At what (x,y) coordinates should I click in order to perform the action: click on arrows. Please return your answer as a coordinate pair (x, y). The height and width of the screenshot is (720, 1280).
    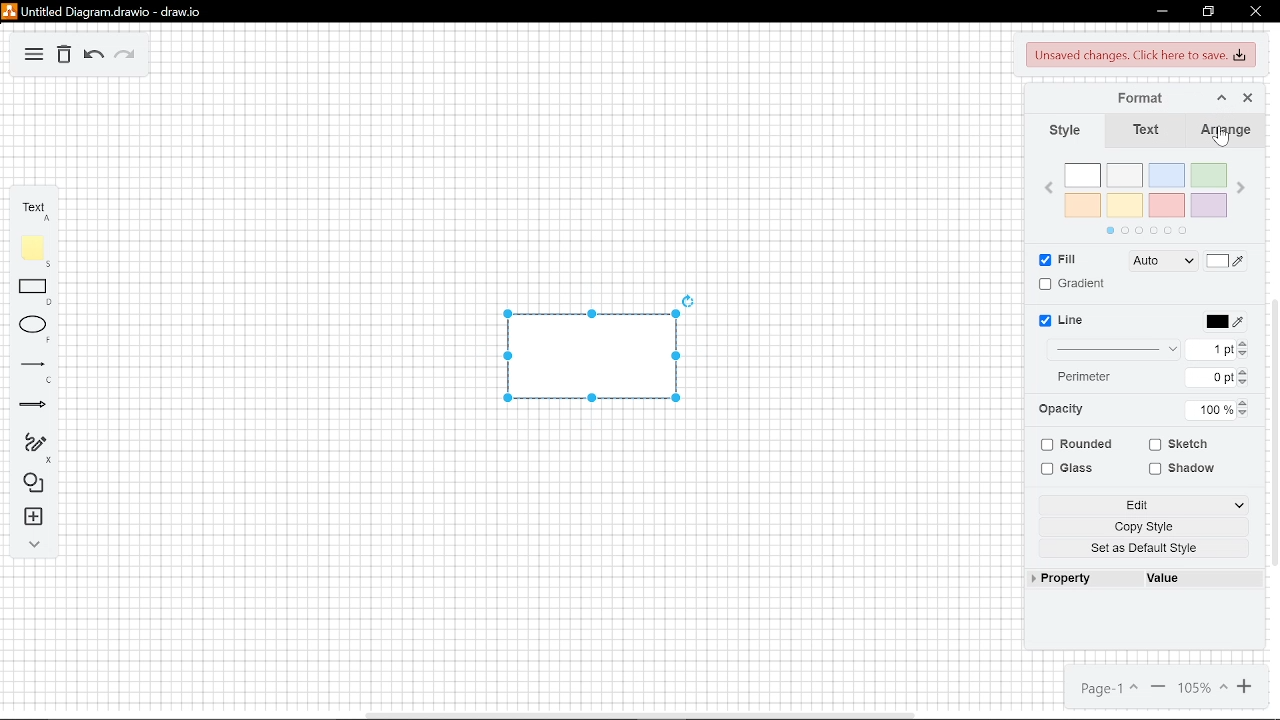
    Looking at the image, I should click on (36, 408).